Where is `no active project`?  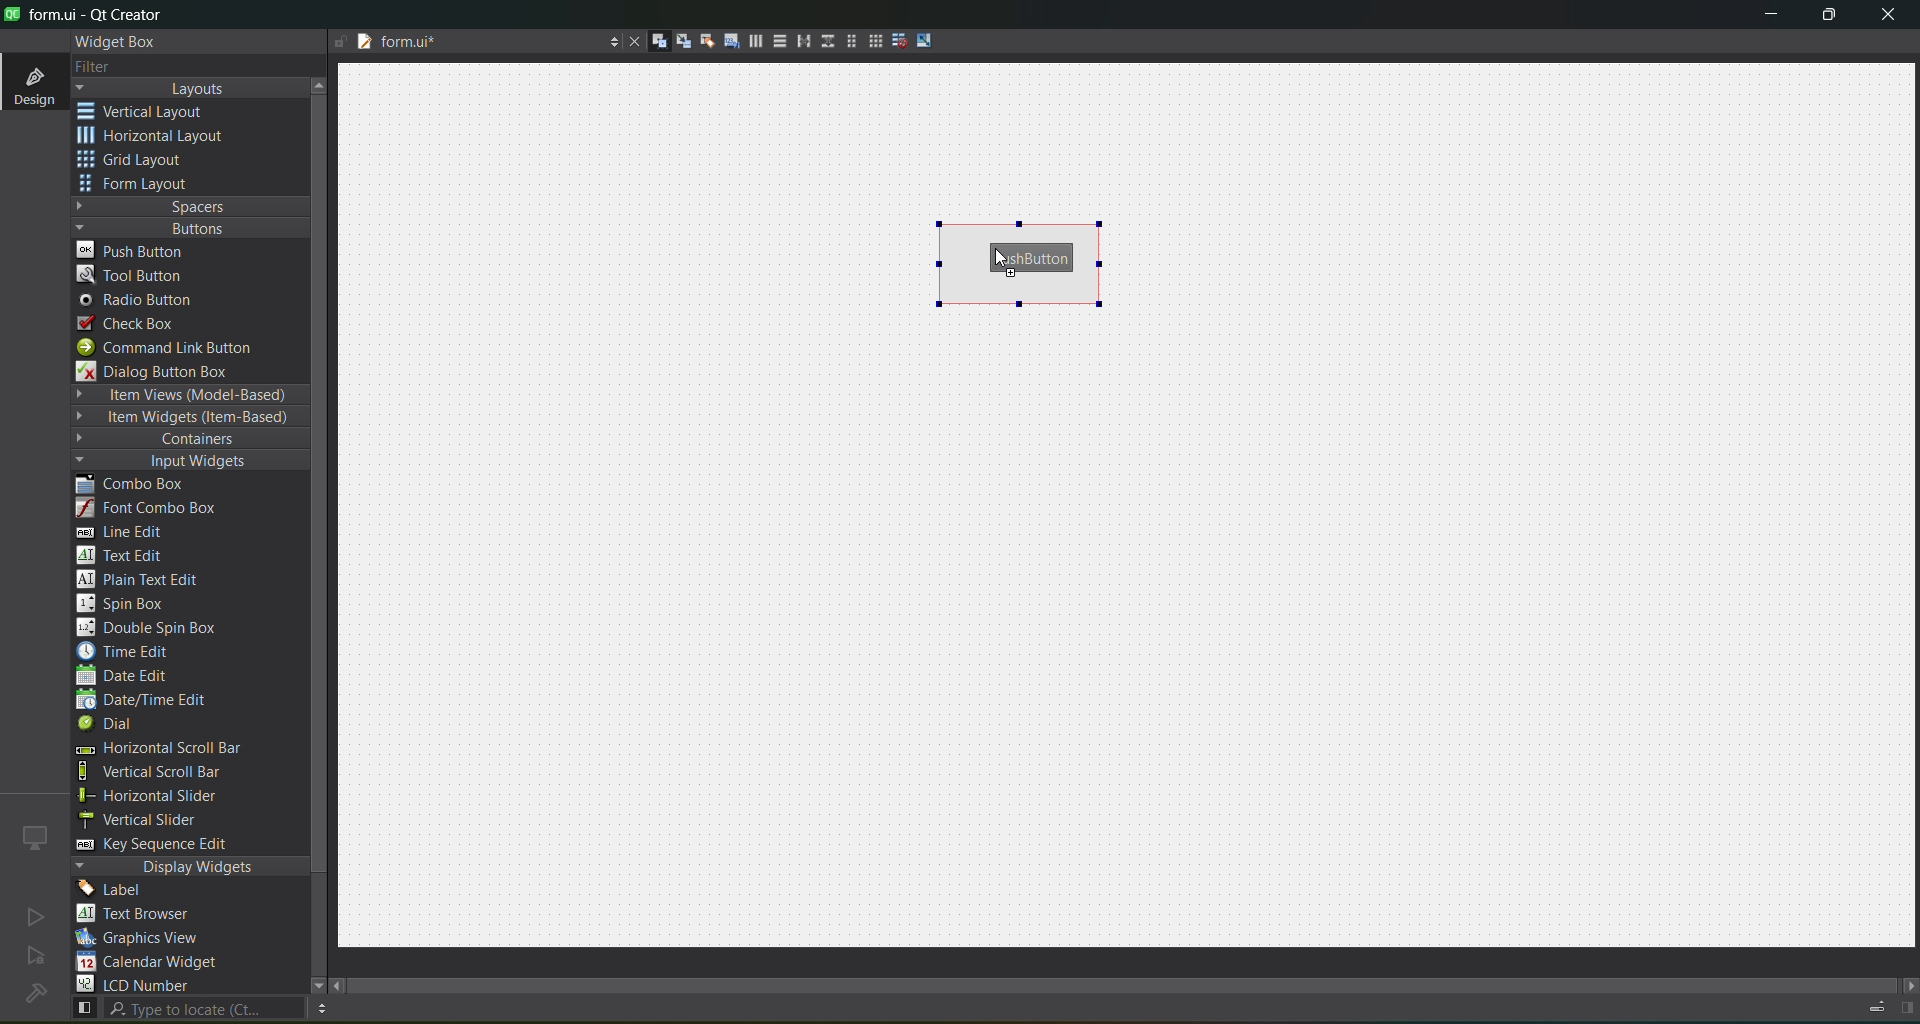
no active project is located at coordinates (36, 957).